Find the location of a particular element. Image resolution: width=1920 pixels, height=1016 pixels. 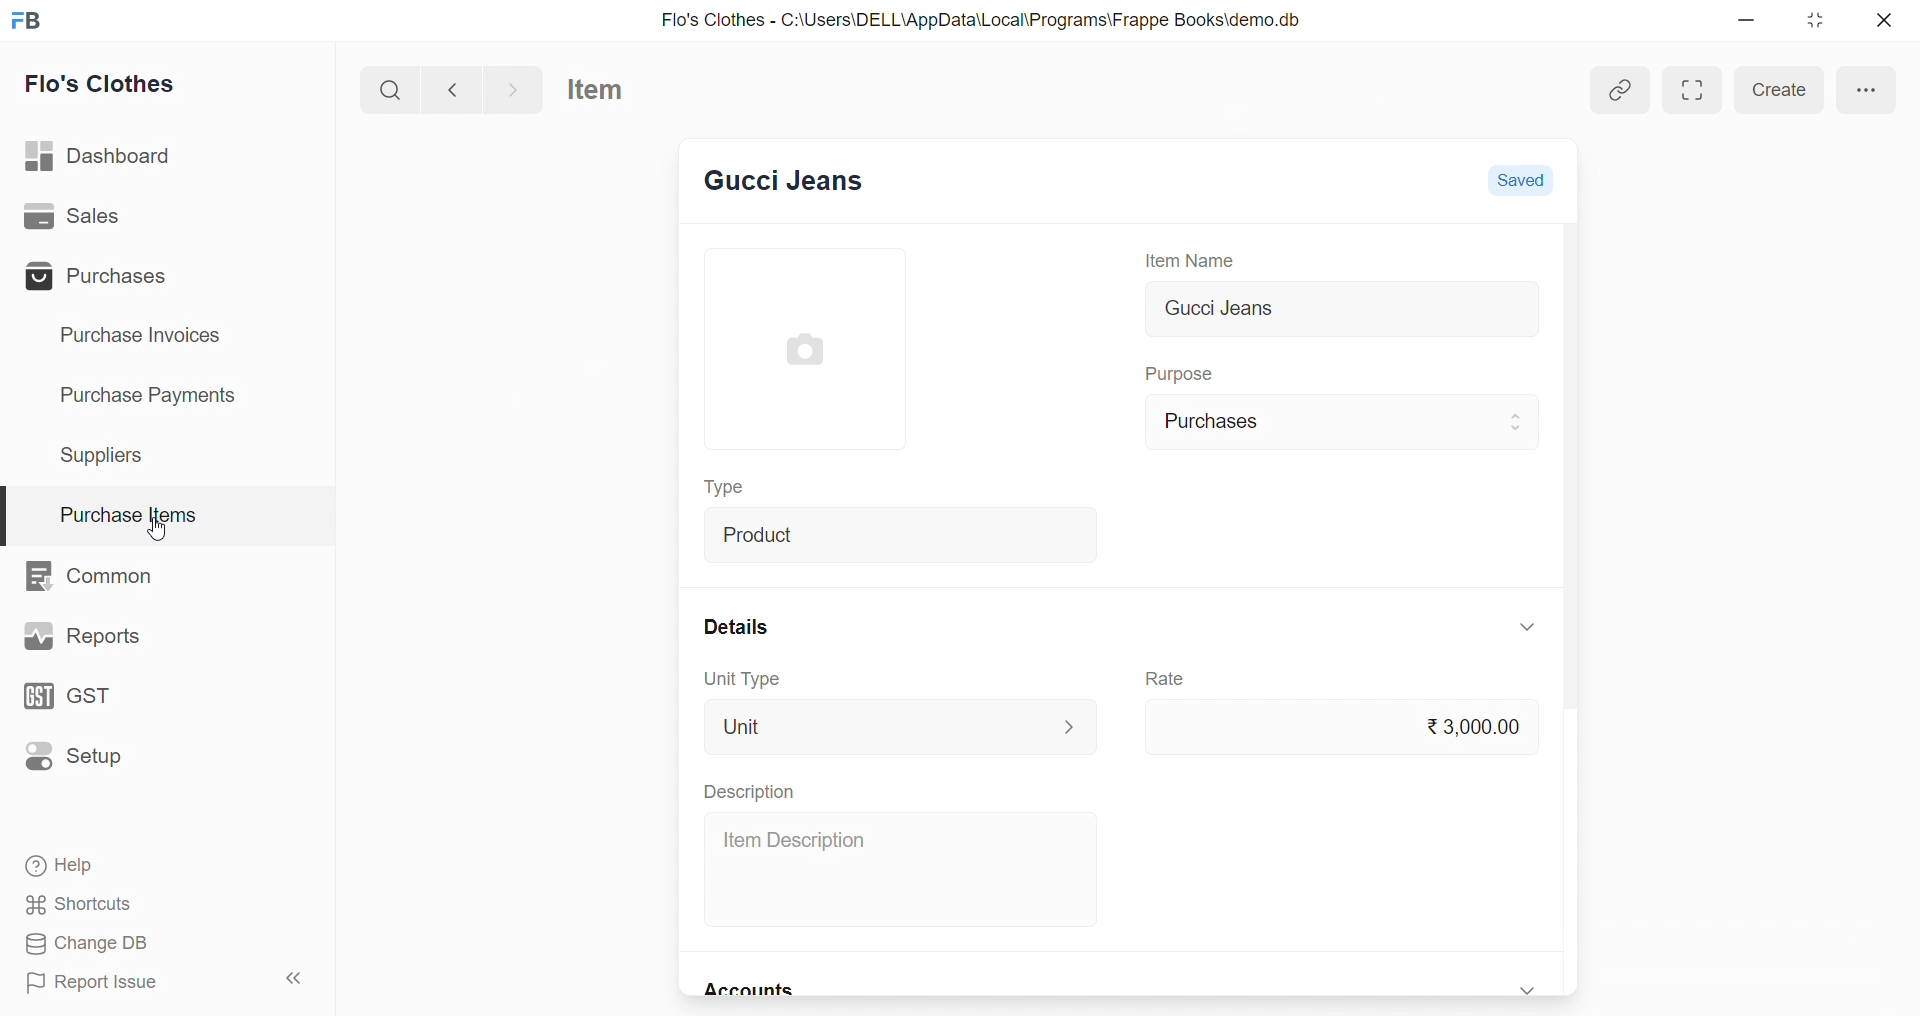

more options is located at coordinates (1862, 89).